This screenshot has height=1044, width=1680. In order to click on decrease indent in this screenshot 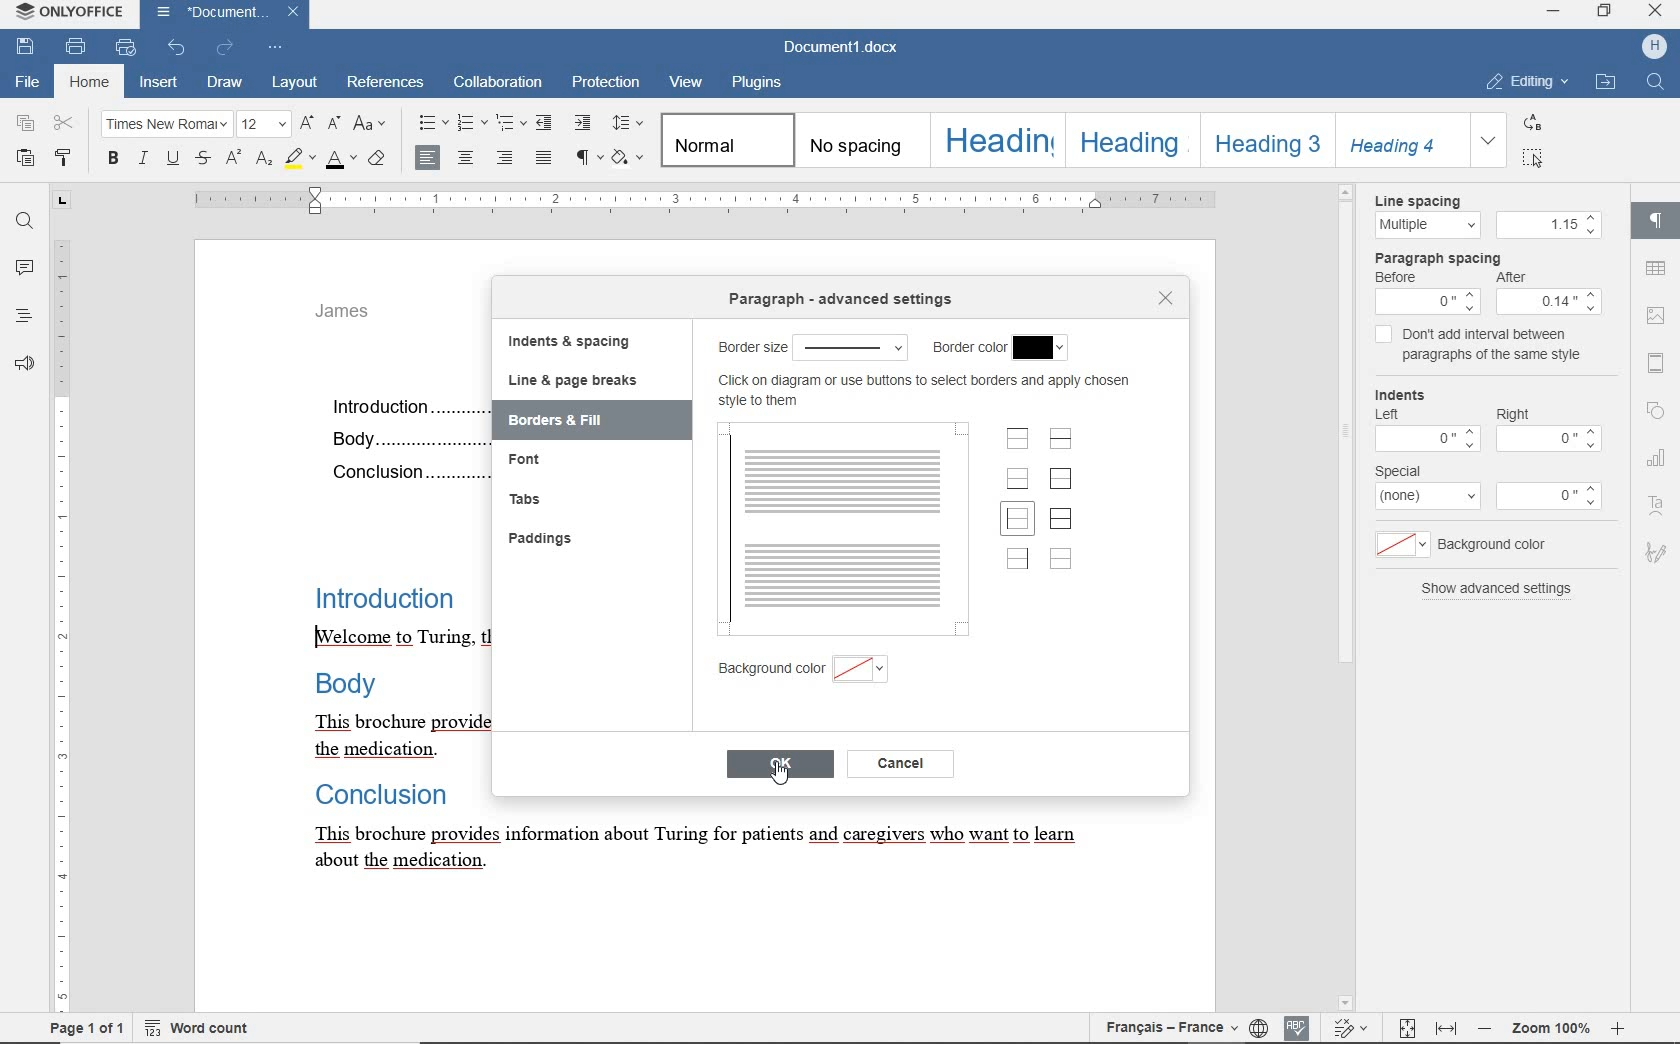, I will do `click(545, 123)`.